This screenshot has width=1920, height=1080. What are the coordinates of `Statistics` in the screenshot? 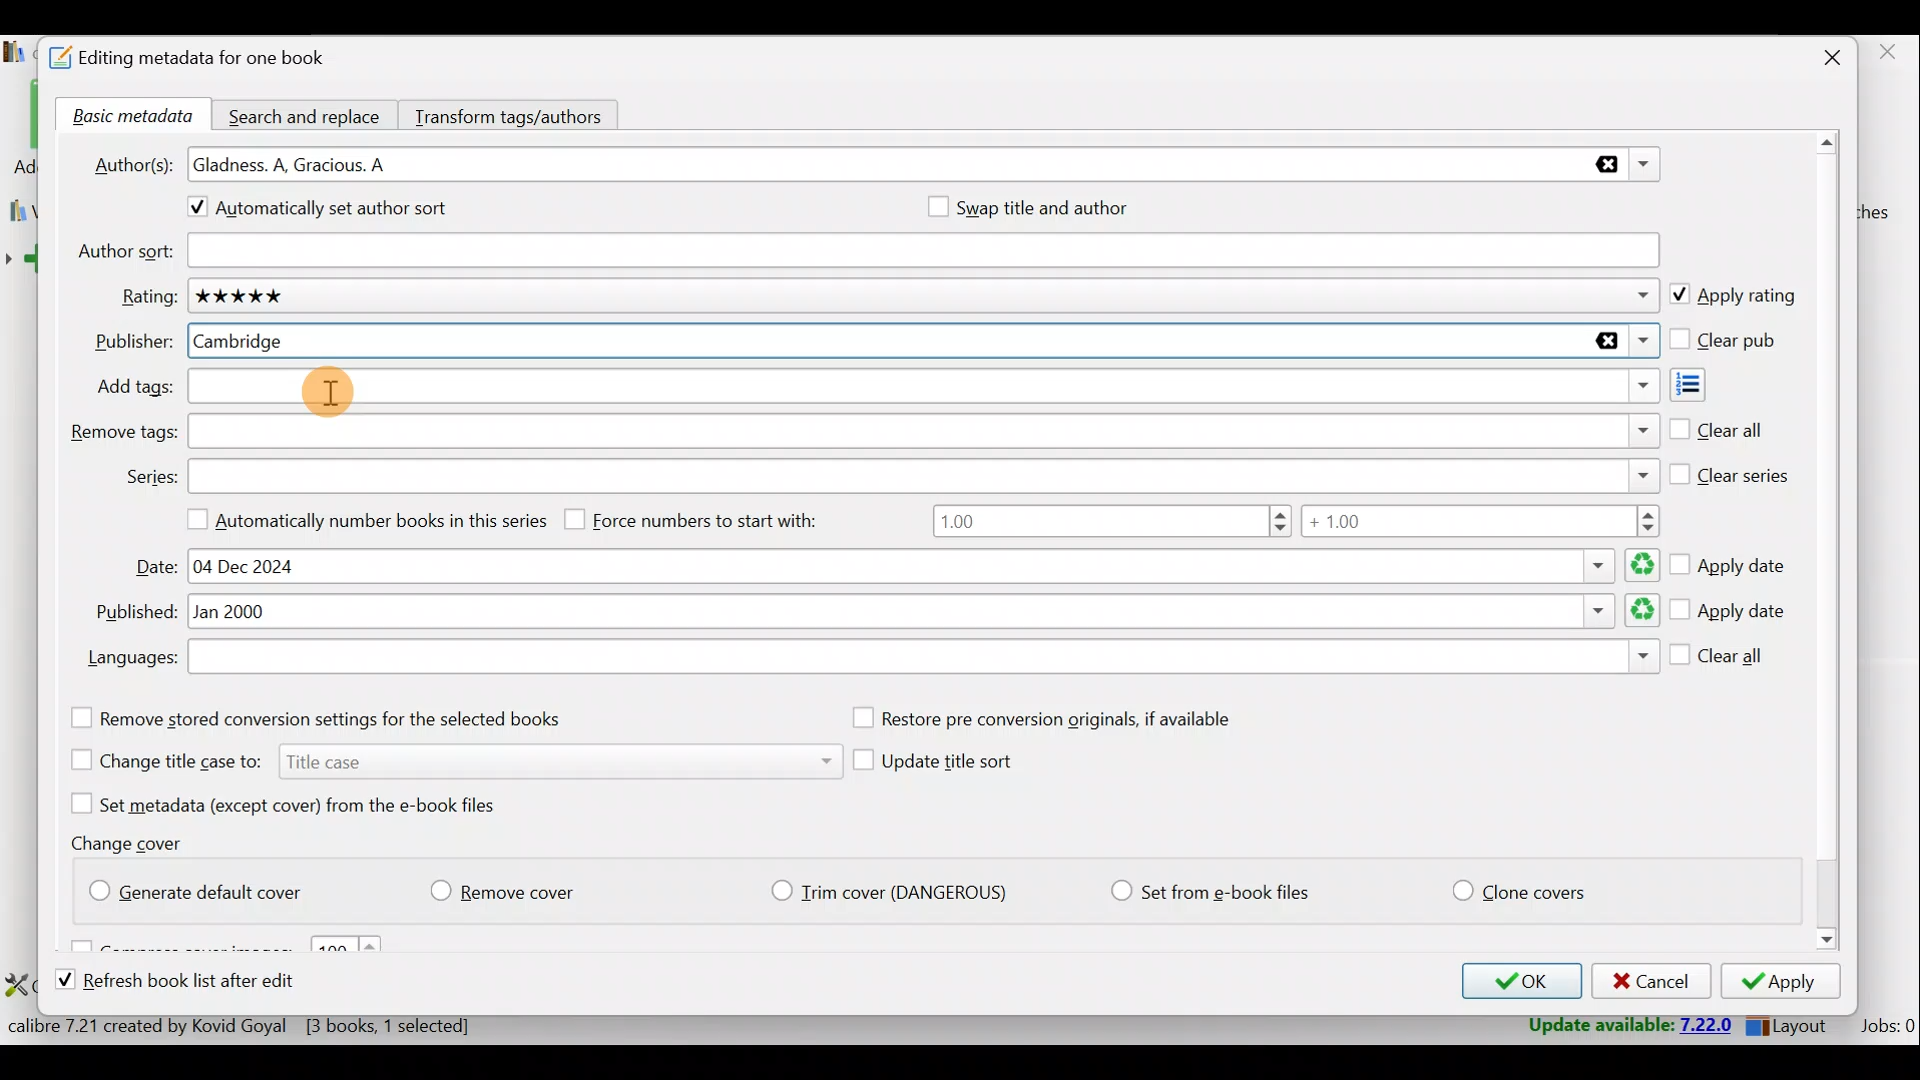 It's located at (277, 1025).